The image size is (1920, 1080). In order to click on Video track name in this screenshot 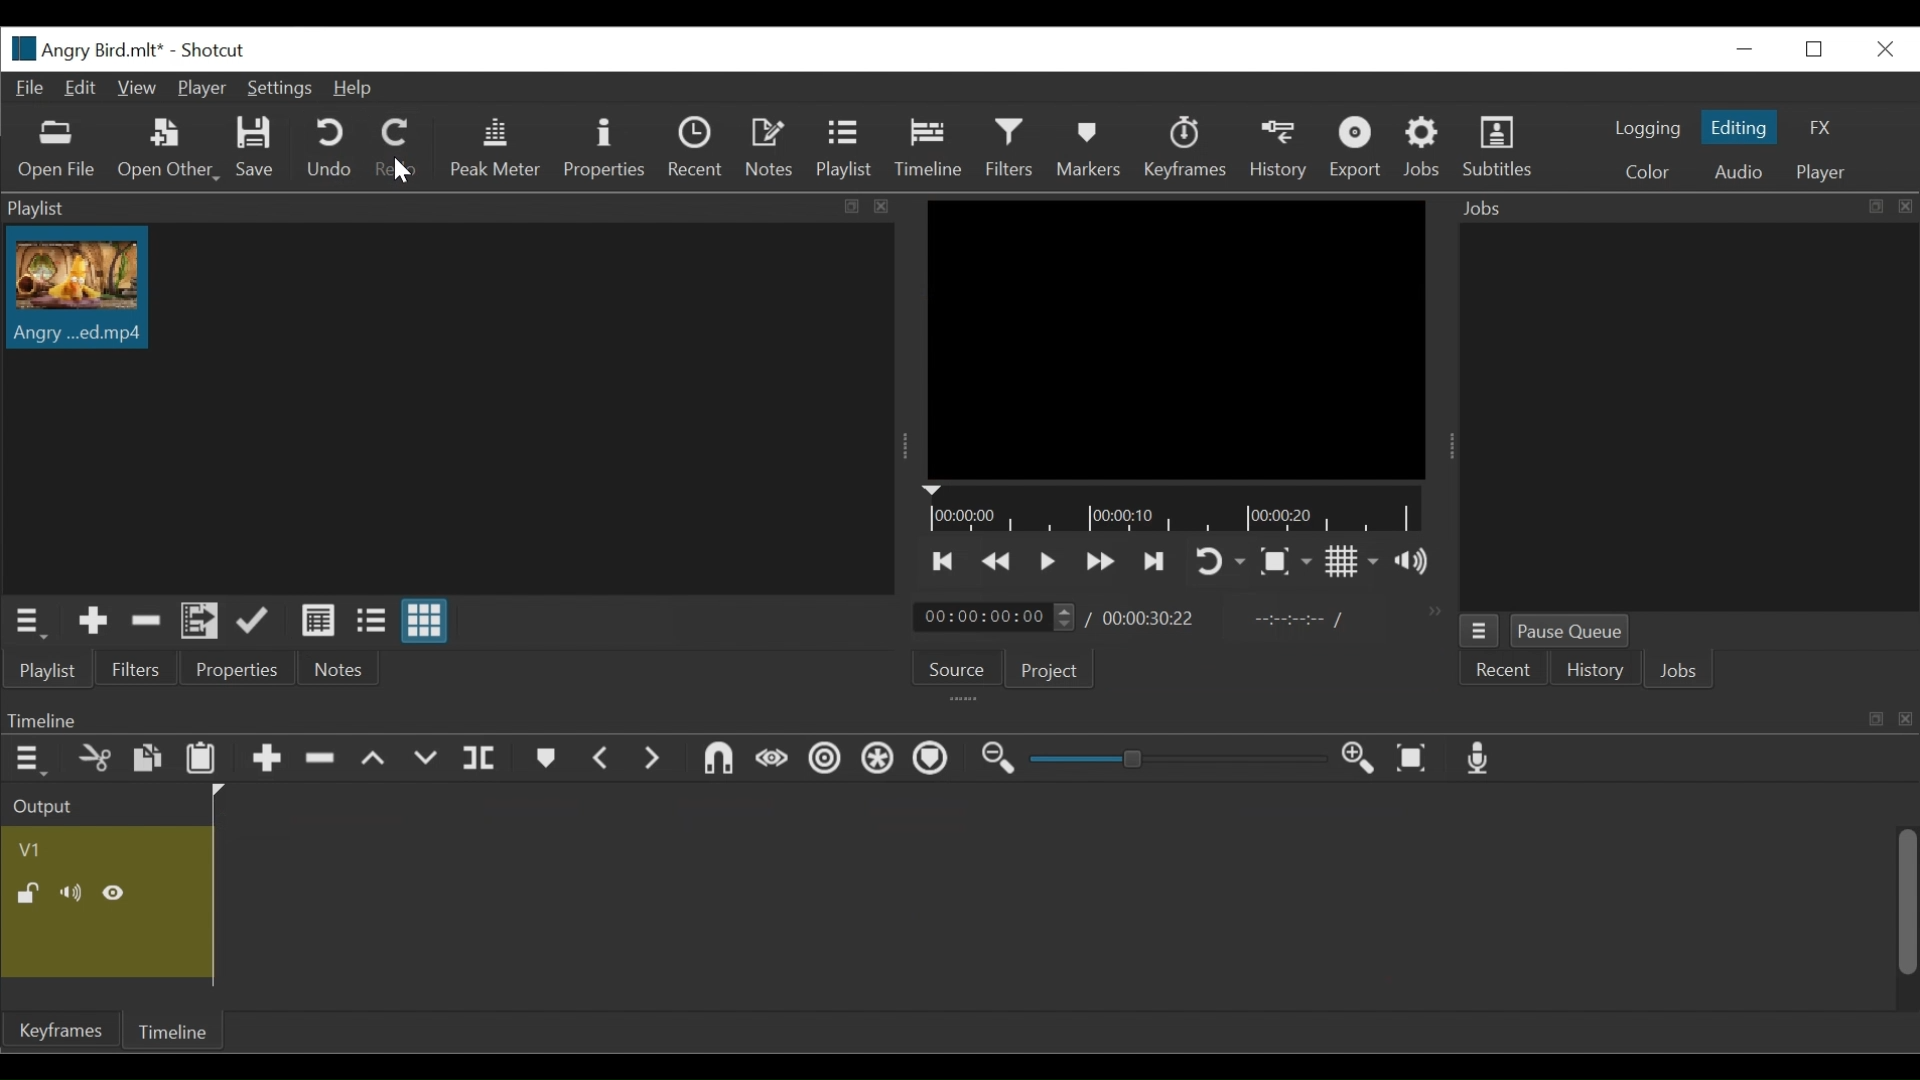, I will do `click(100, 847)`.